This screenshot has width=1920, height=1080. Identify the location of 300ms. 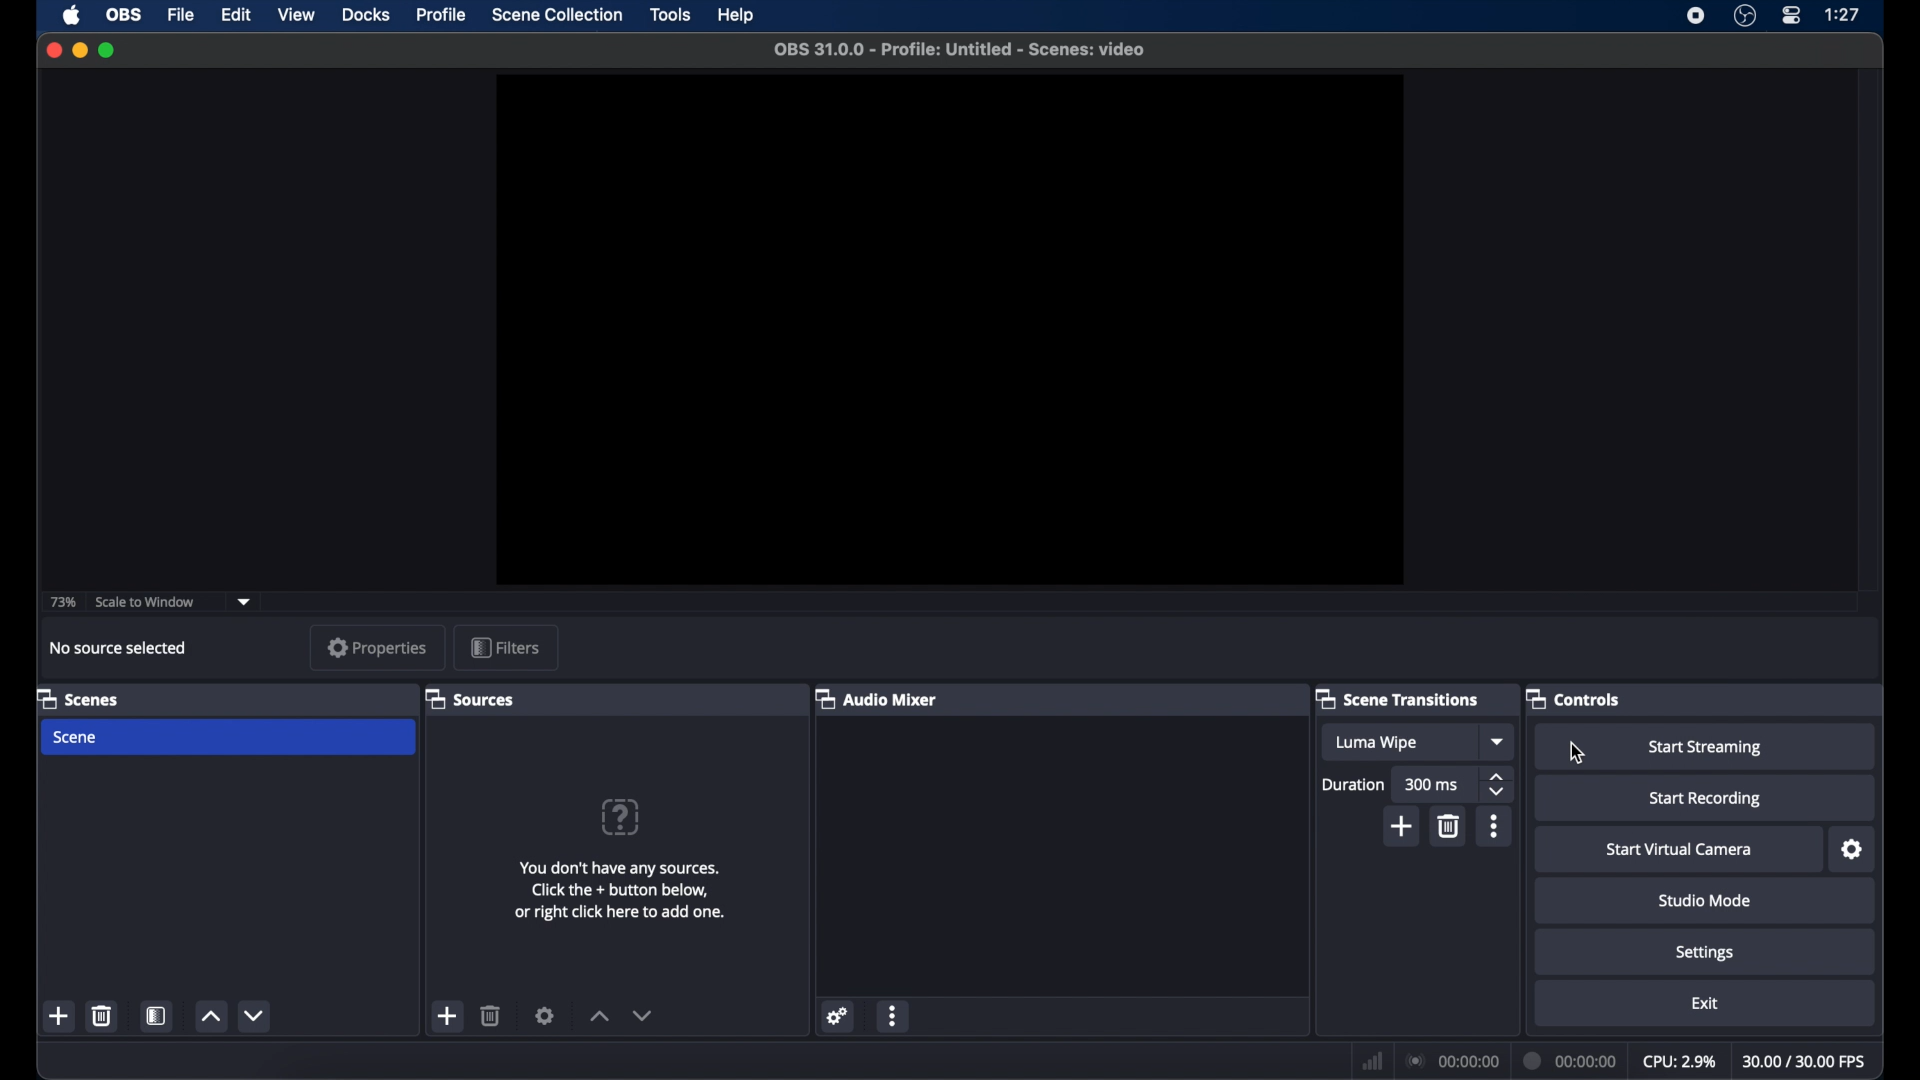
(1432, 785).